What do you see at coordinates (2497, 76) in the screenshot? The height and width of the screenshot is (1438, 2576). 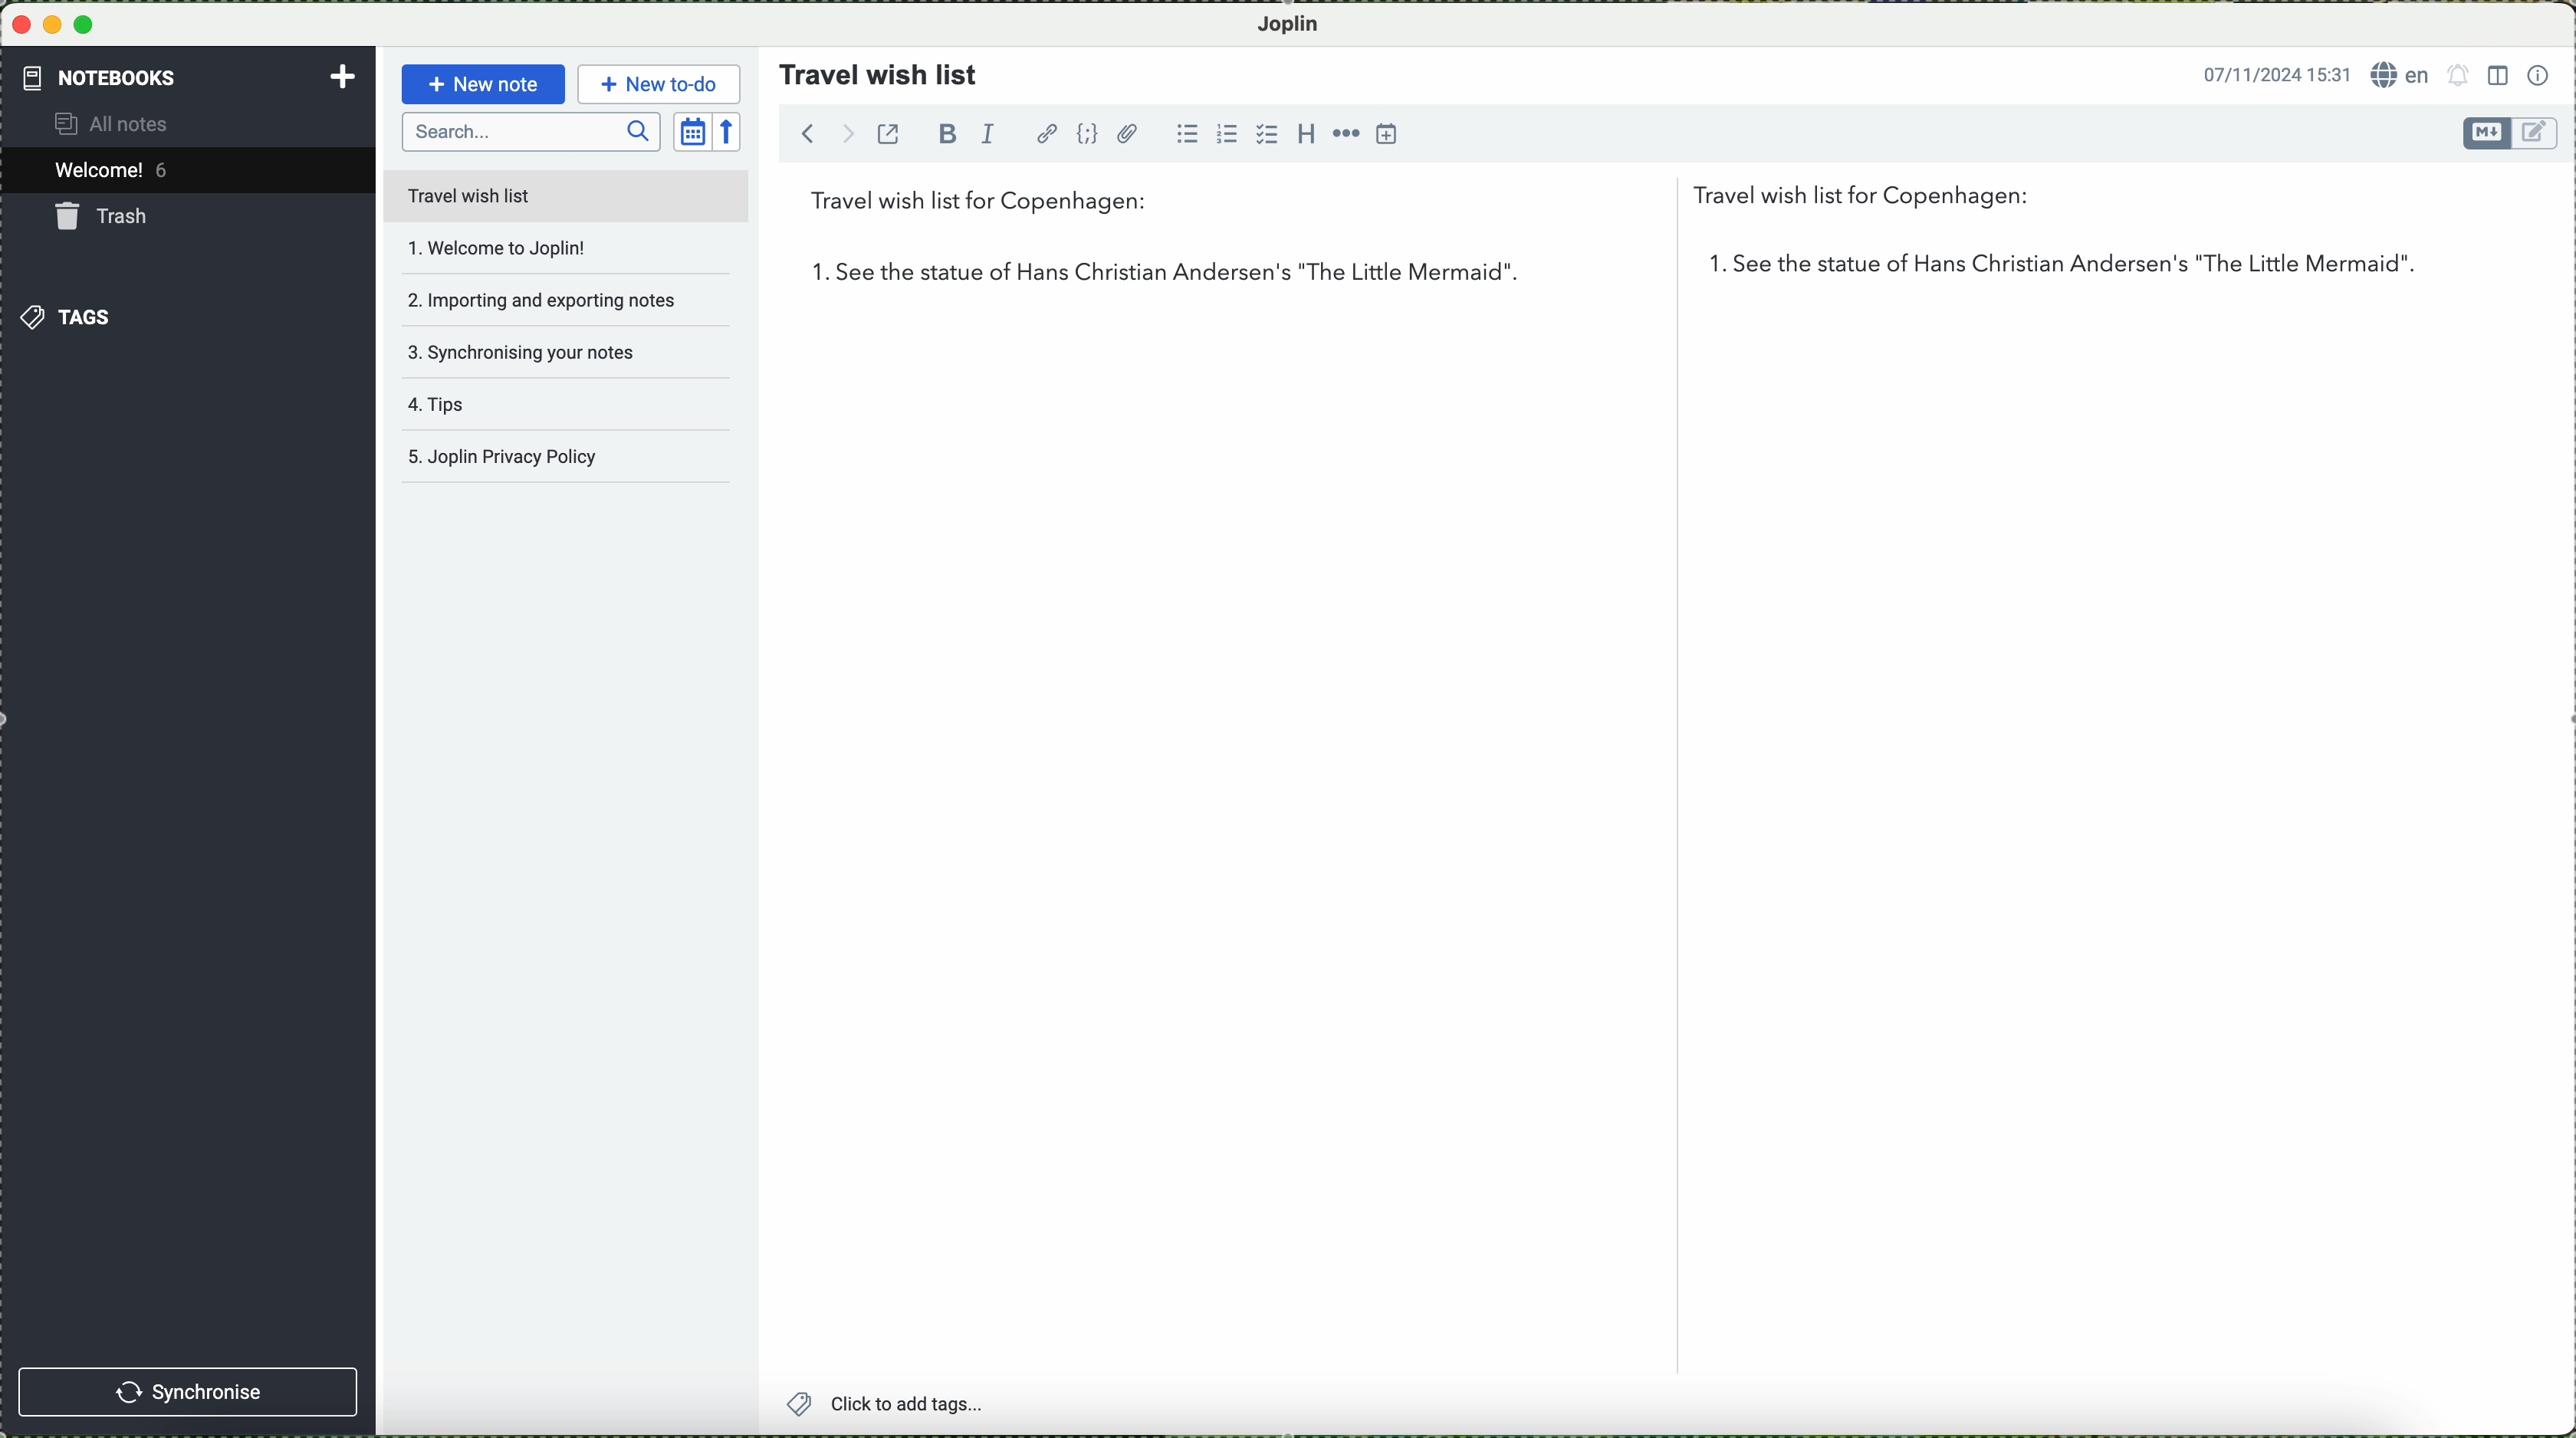 I see `toggle editor layout` at bounding box center [2497, 76].